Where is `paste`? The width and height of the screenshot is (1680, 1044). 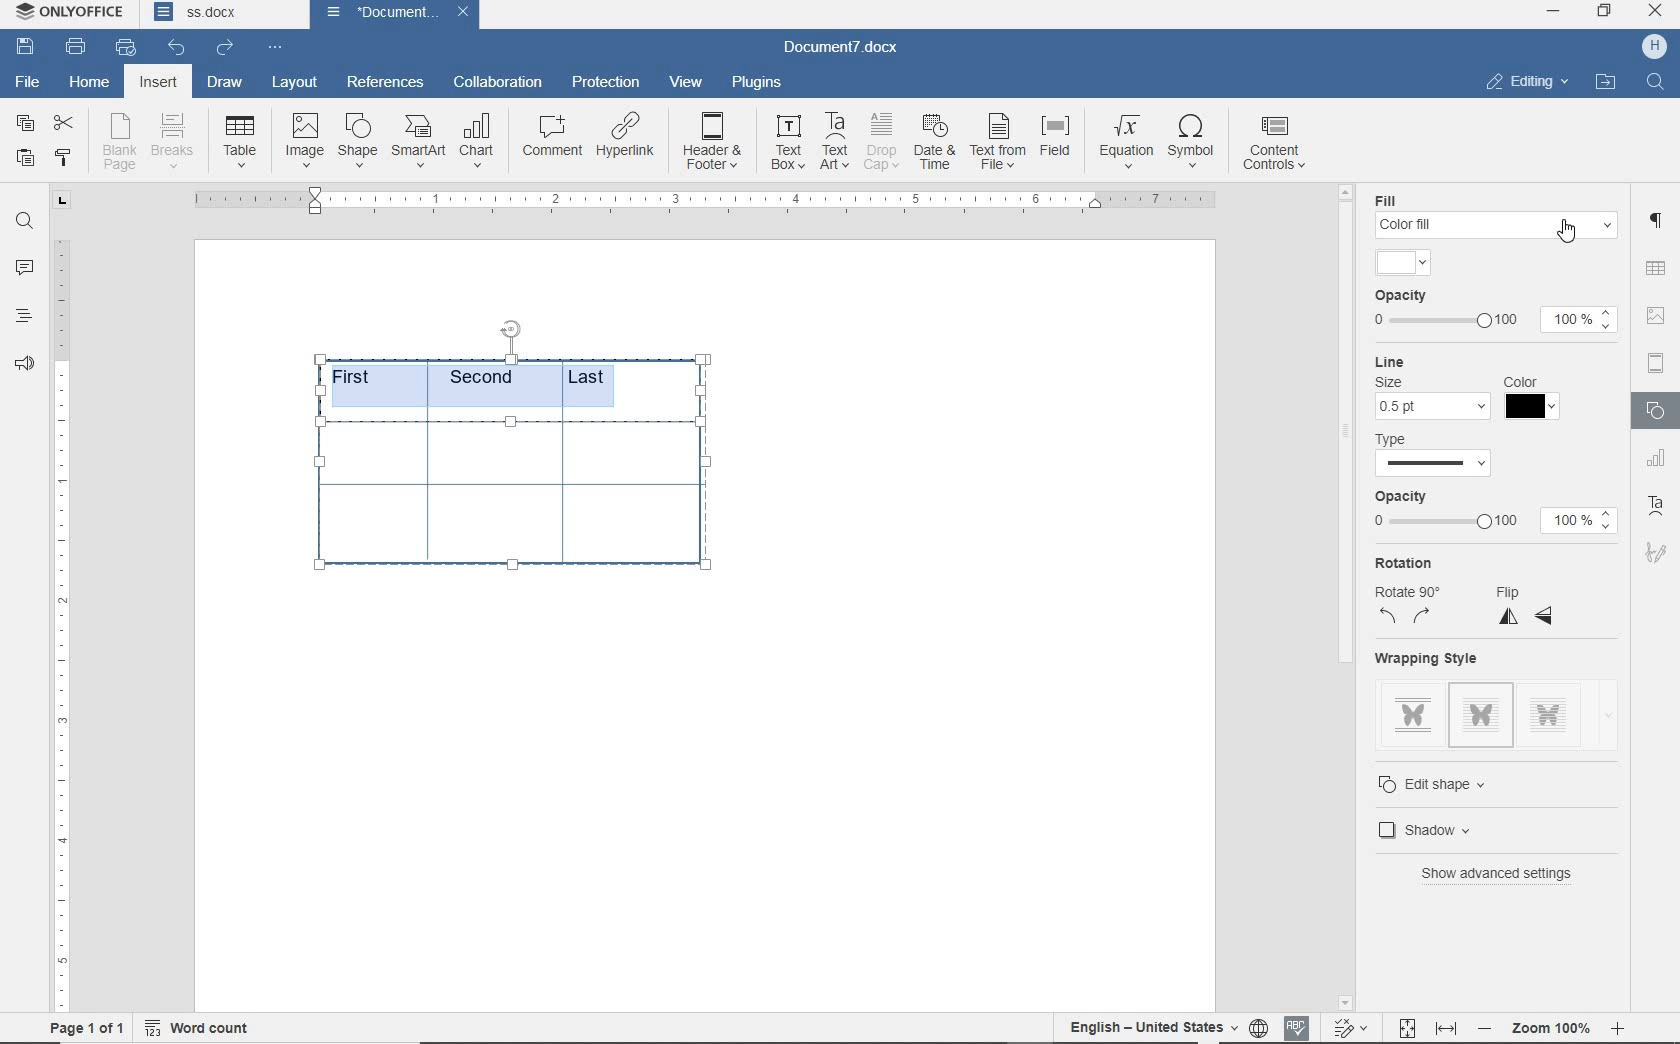
paste is located at coordinates (24, 157).